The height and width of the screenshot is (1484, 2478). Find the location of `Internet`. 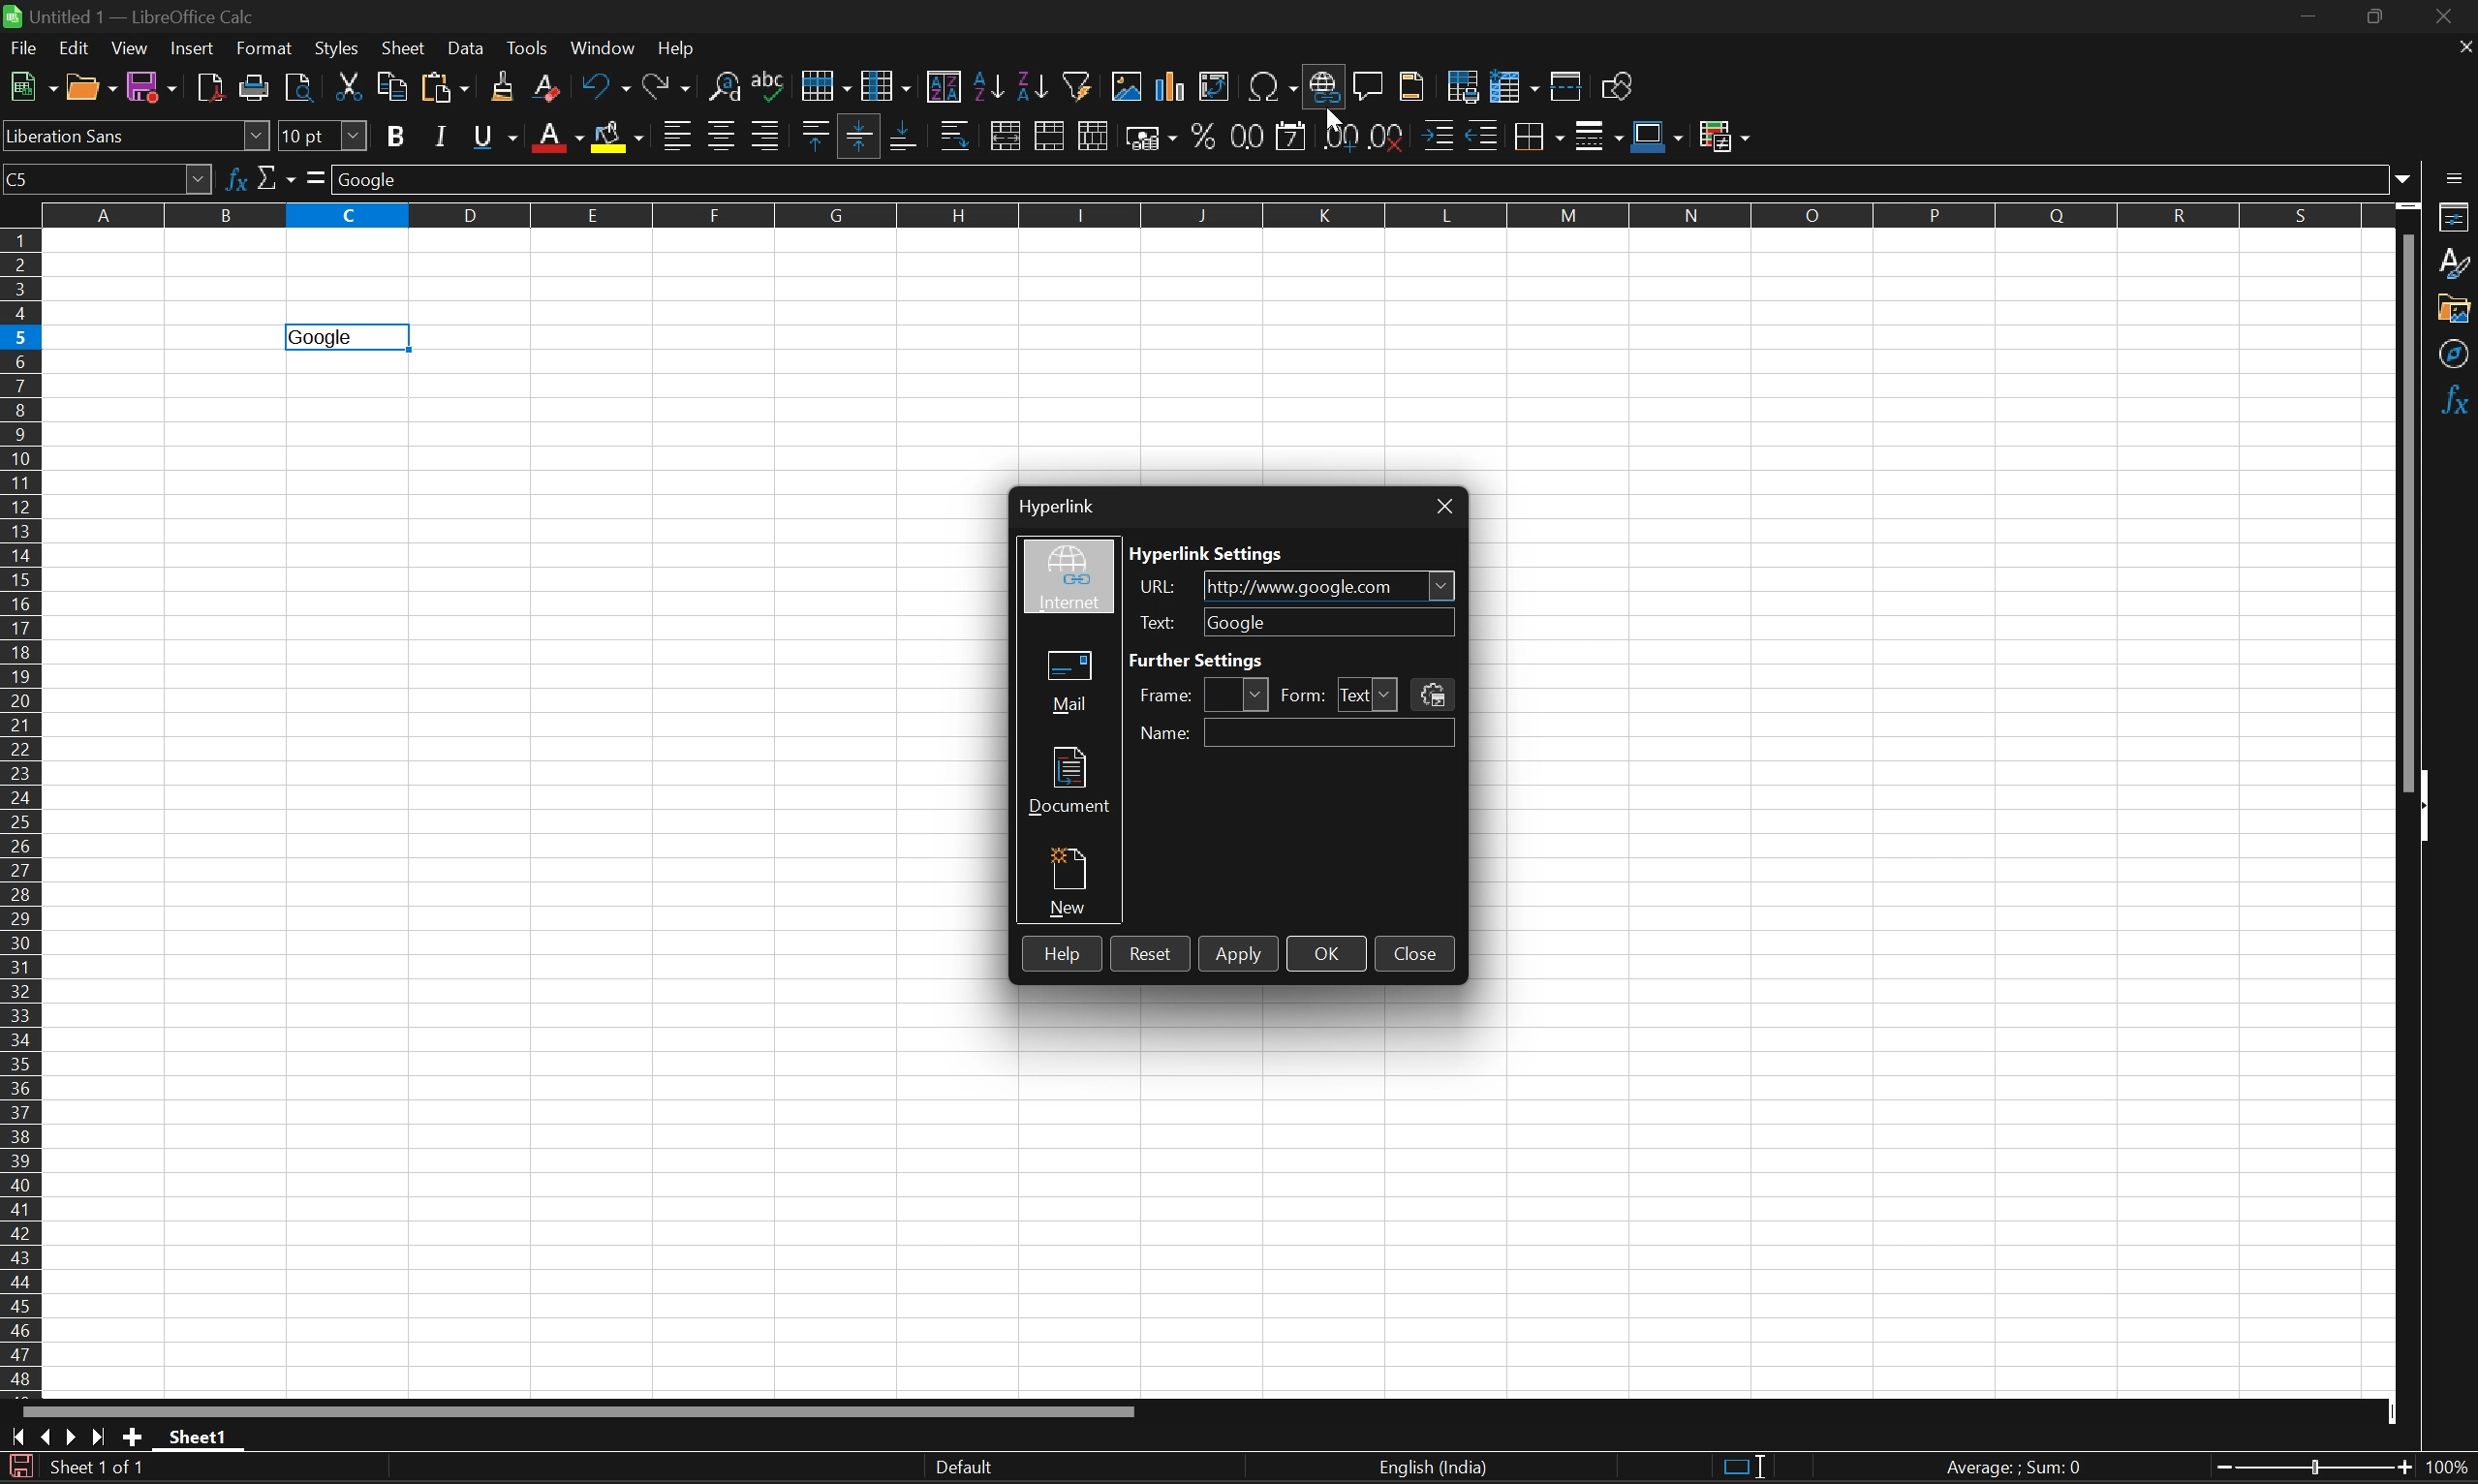

Internet is located at coordinates (1067, 582).